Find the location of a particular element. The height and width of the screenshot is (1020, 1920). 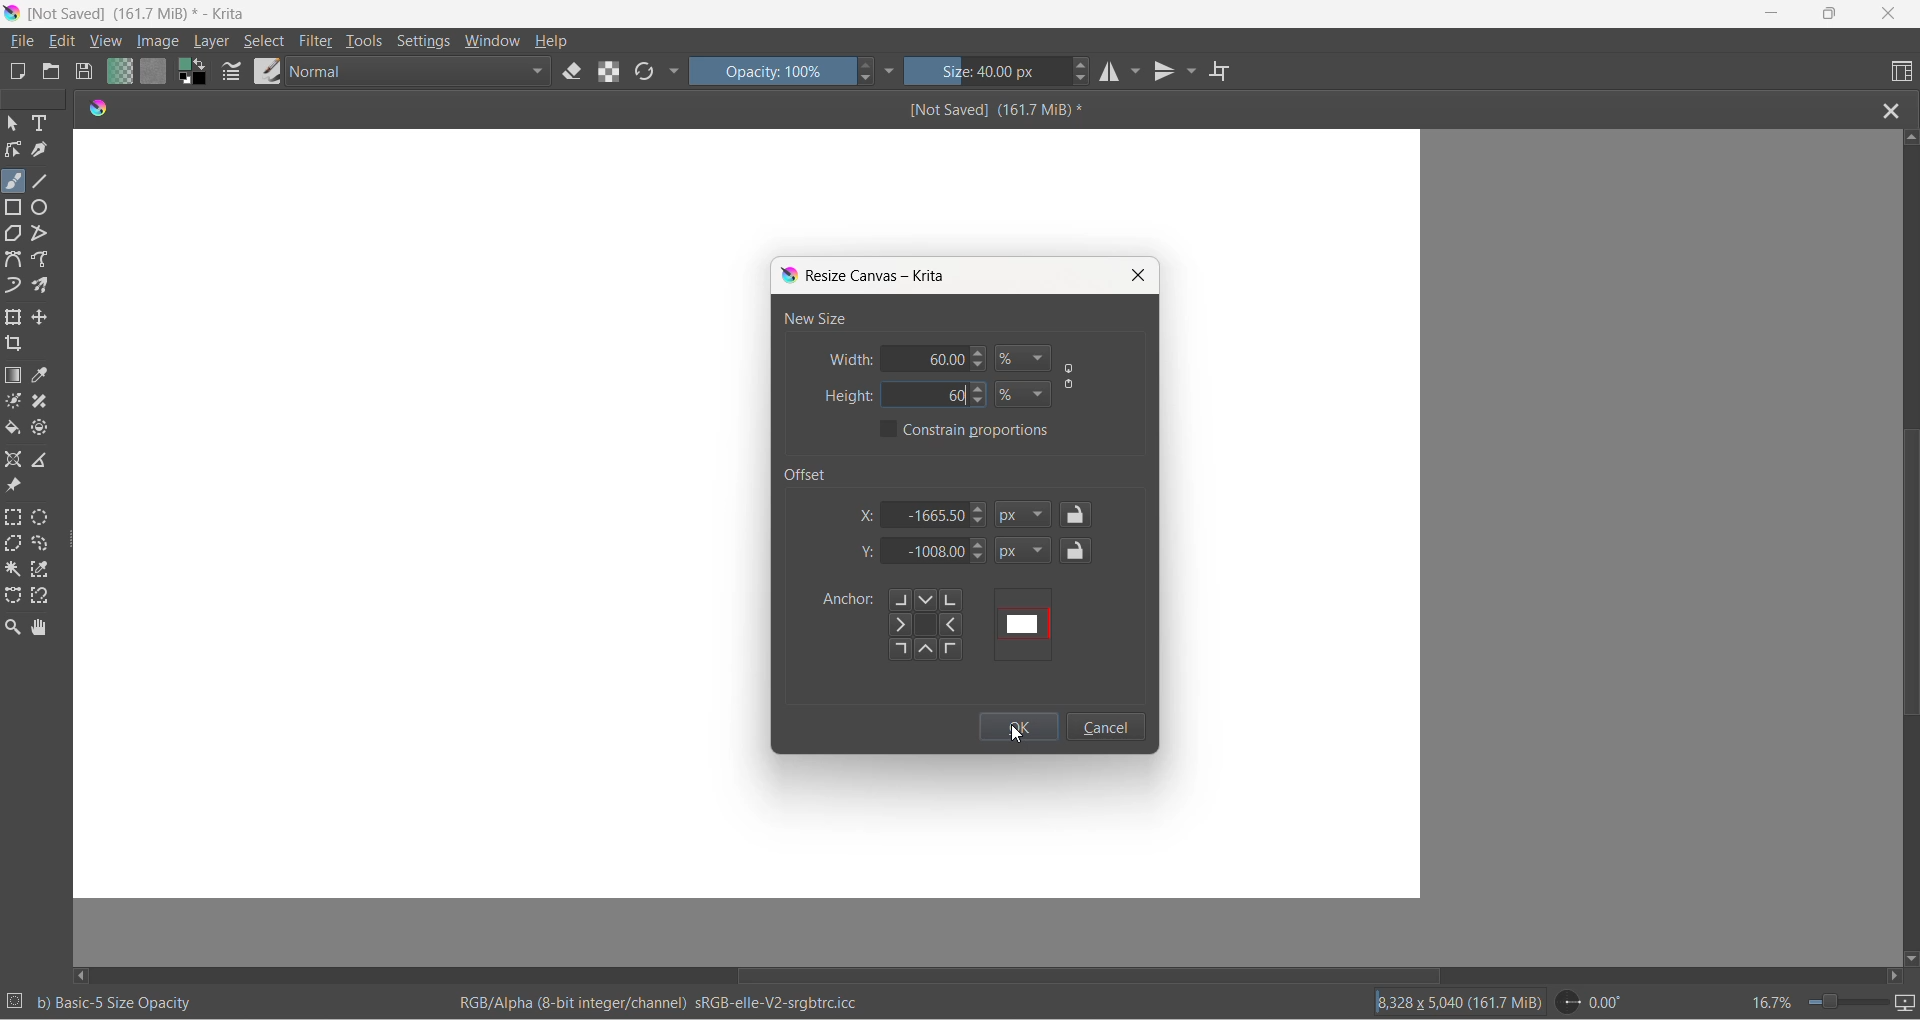

edit is located at coordinates (67, 42).